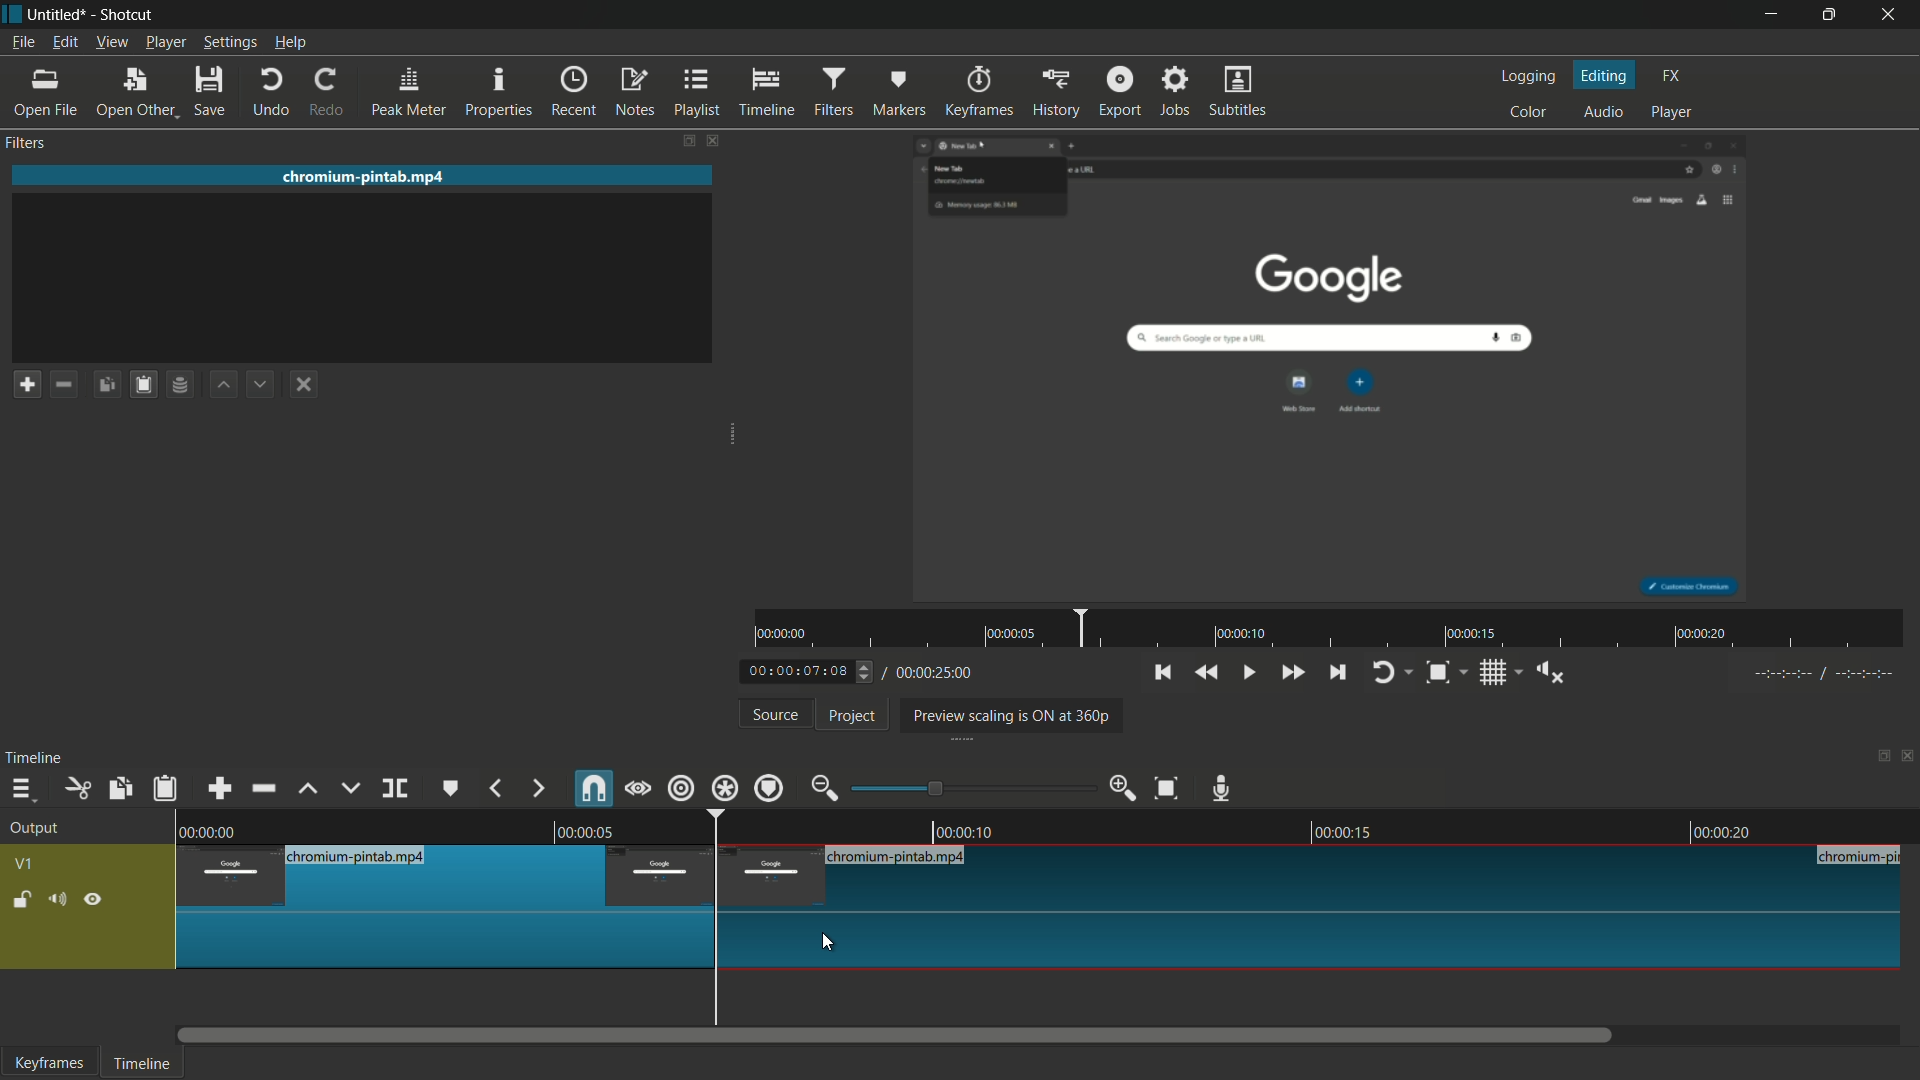  I want to click on view menu, so click(109, 43).